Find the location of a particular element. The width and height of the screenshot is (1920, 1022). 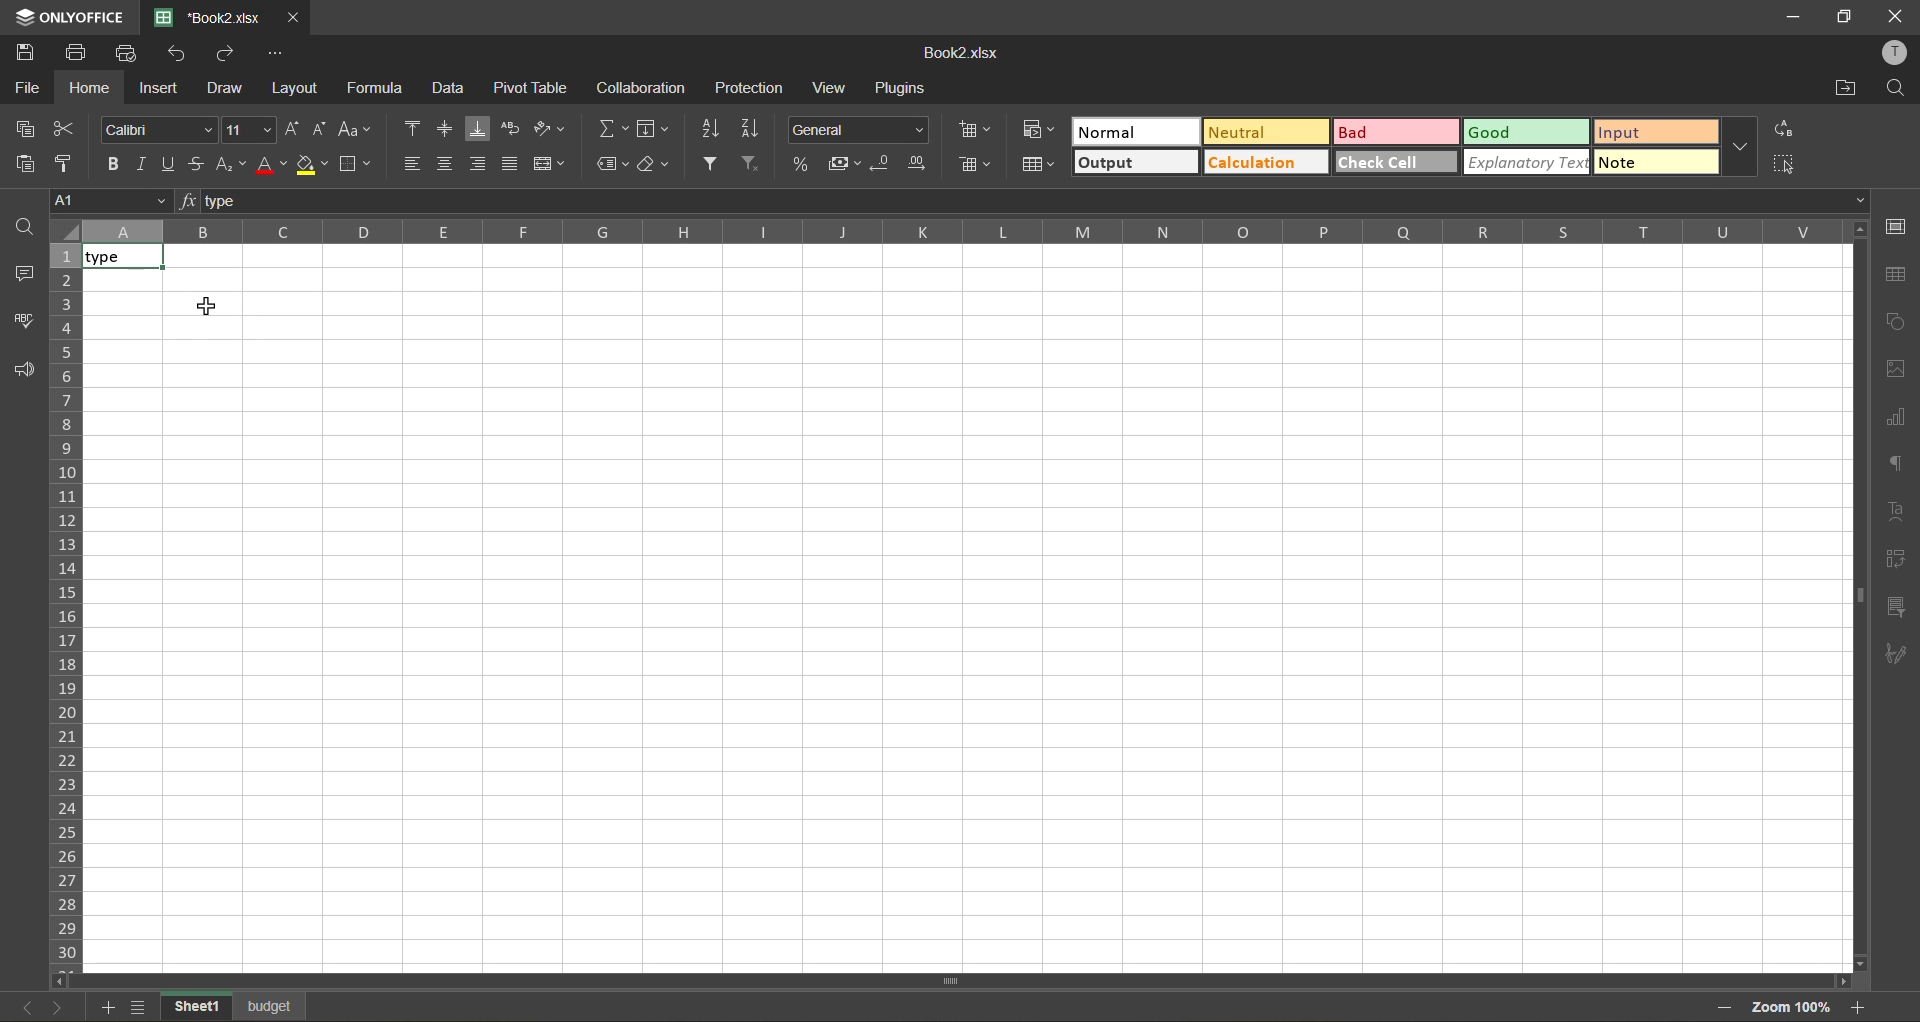

undo is located at coordinates (178, 55).